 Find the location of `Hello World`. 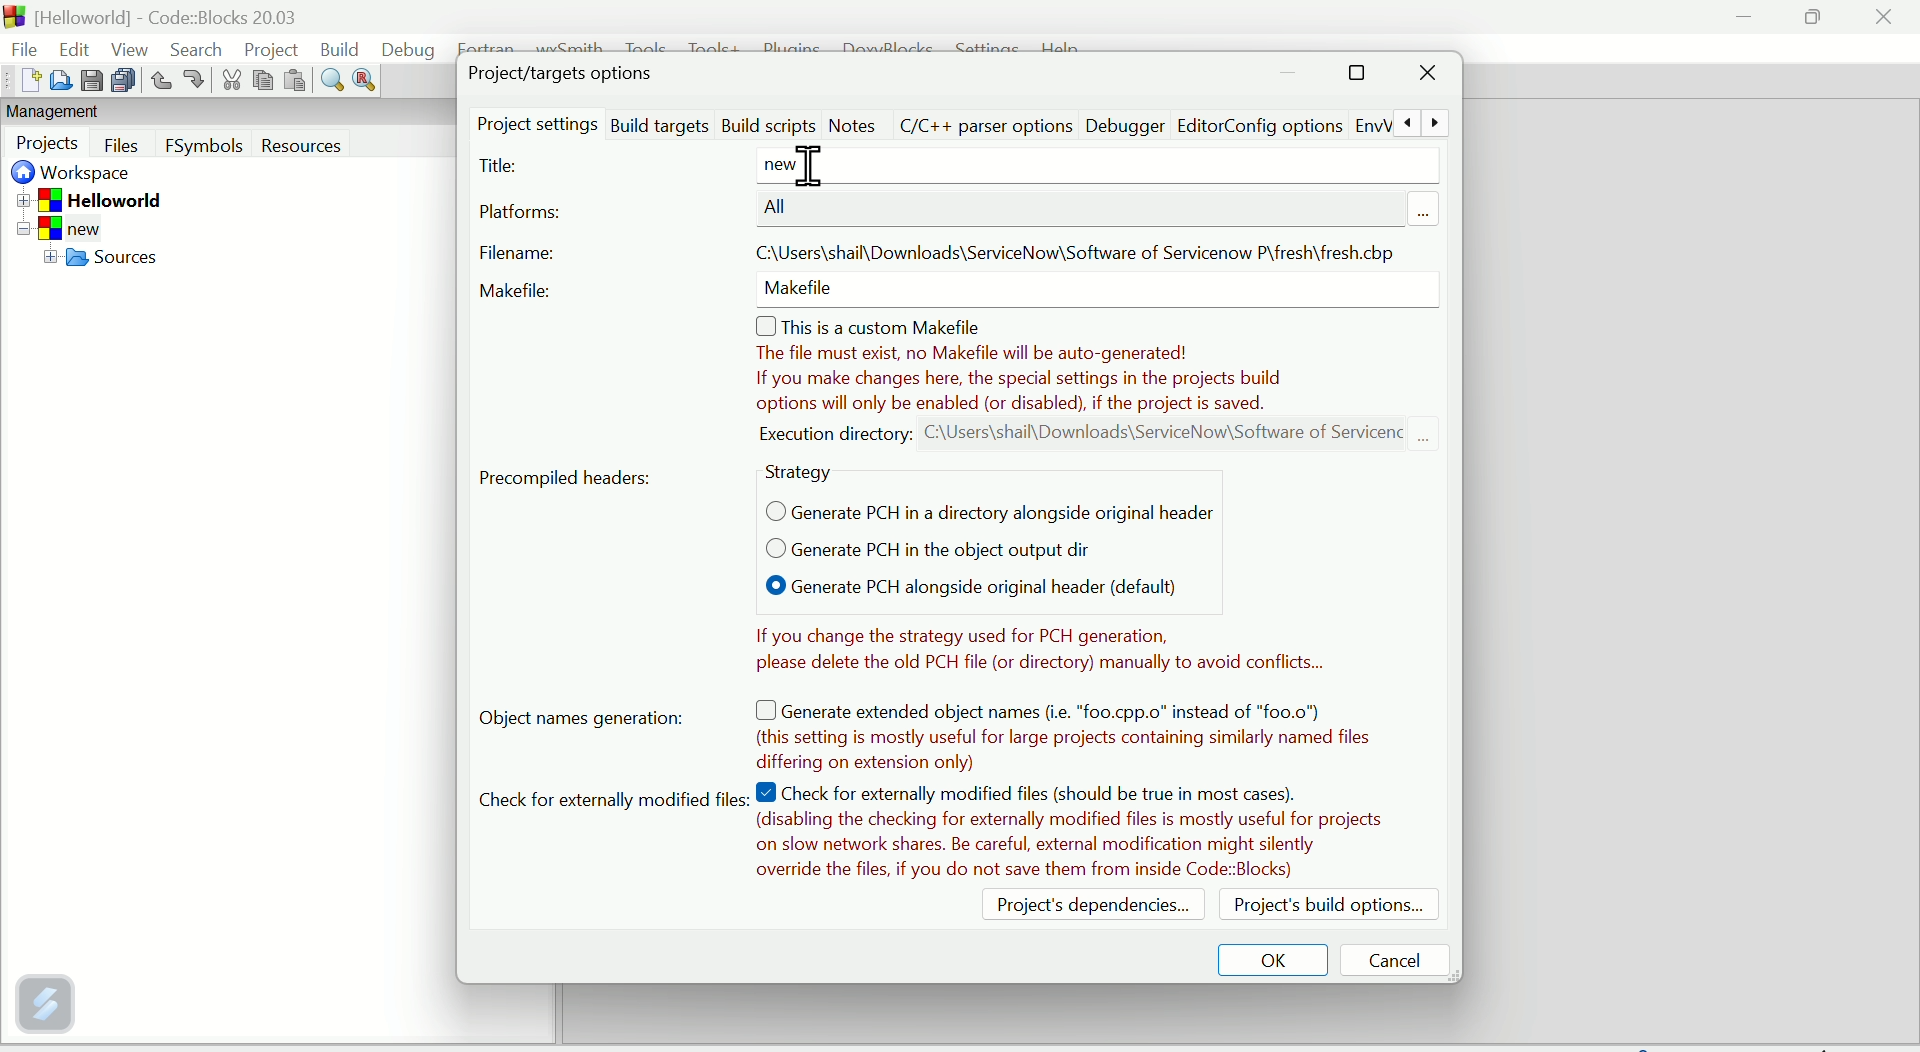

Hello World is located at coordinates (118, 199).